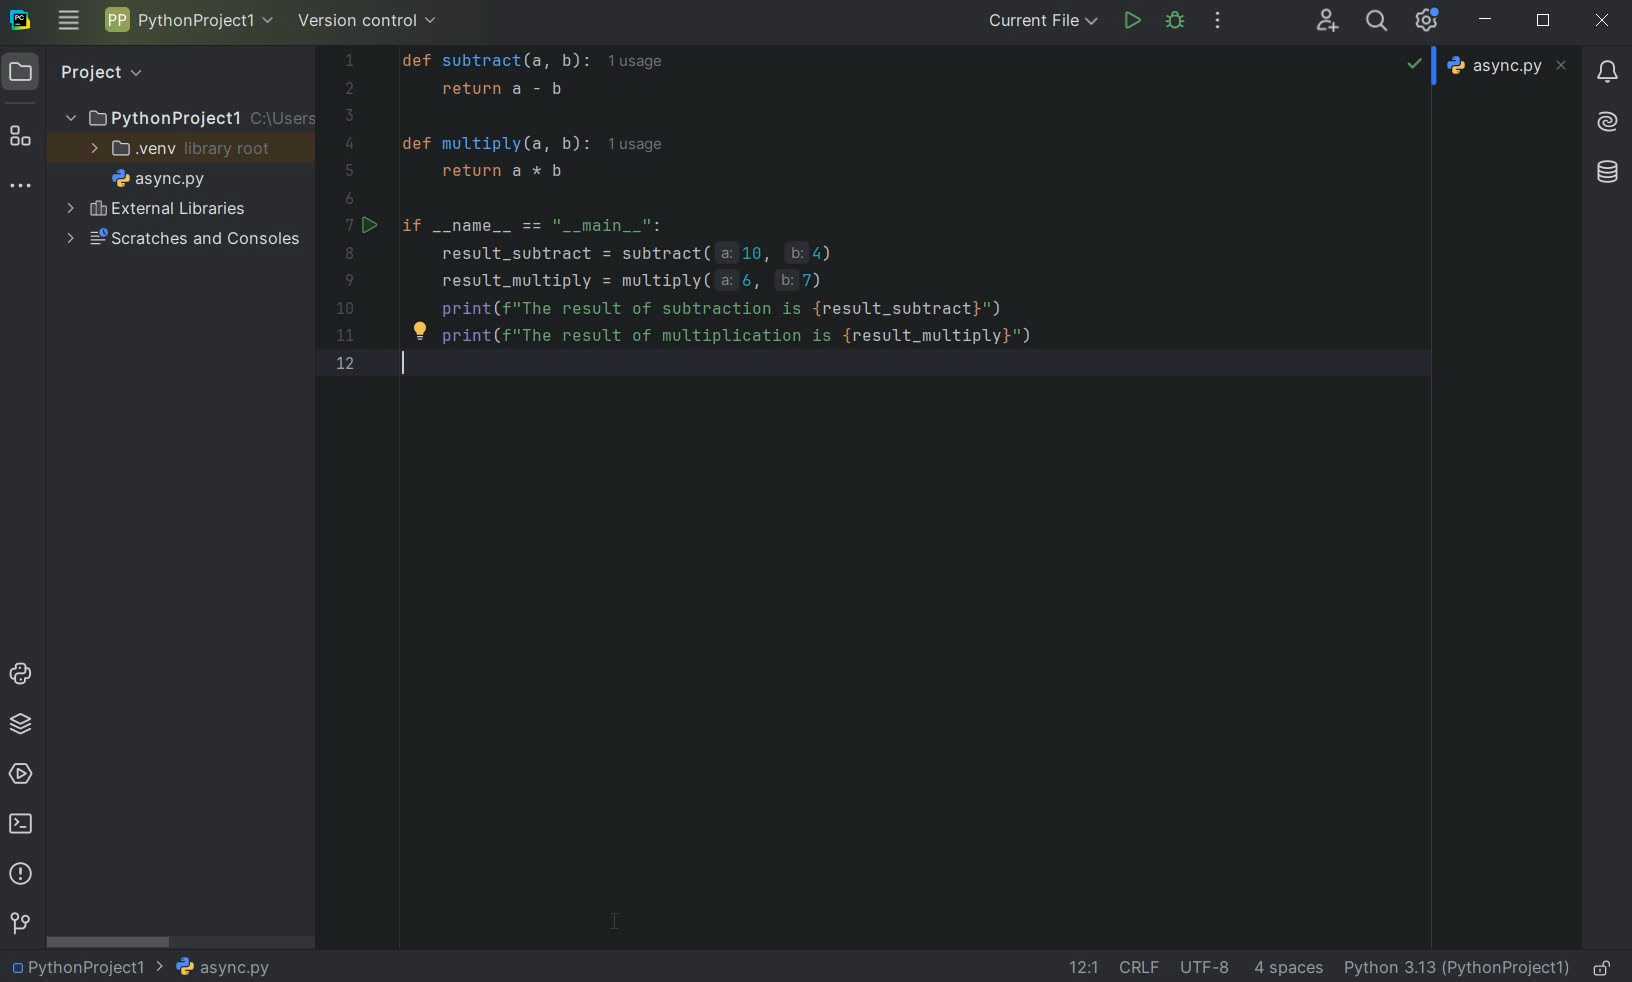 This screenshot has height=982, width=1632. What do you see at coordinates (19, 18) in the screenshot?
I see `system logo` at bounding box center [19, 18].